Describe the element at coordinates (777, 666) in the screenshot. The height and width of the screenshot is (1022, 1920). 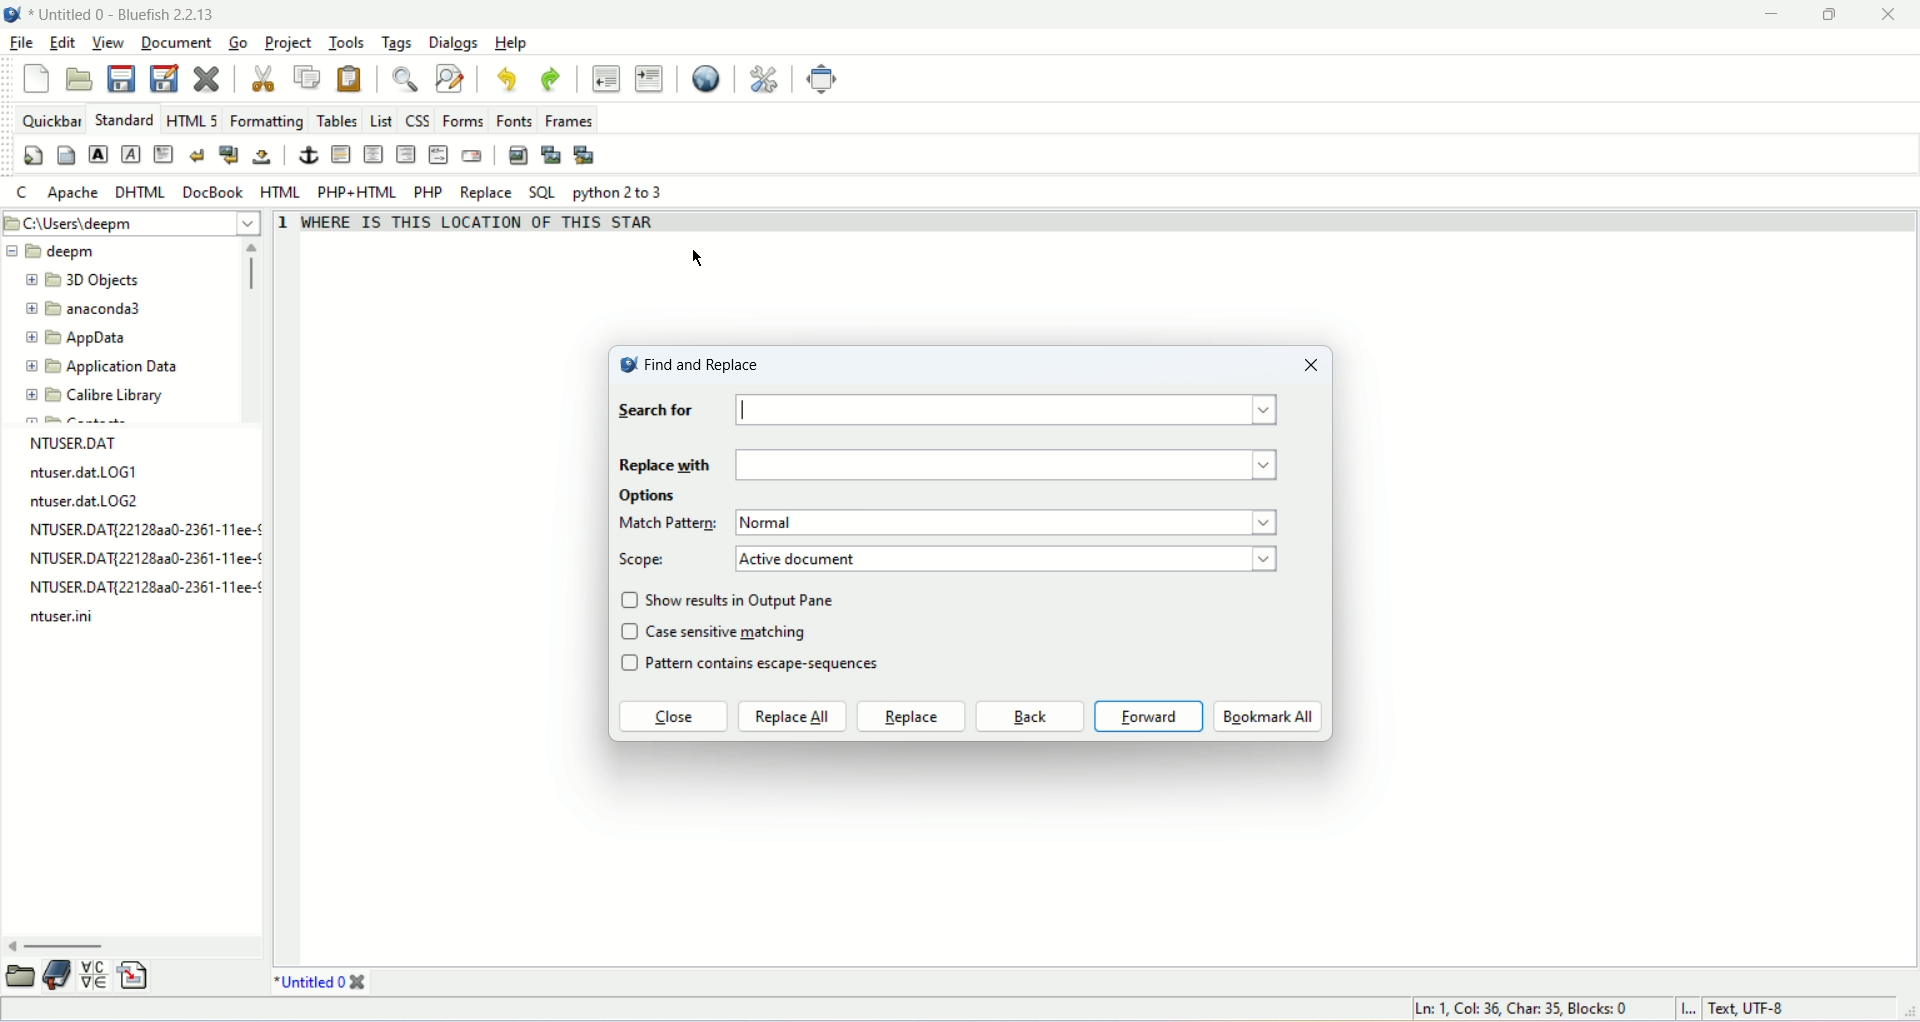
I see `pattern contains escape sequences` at that location.